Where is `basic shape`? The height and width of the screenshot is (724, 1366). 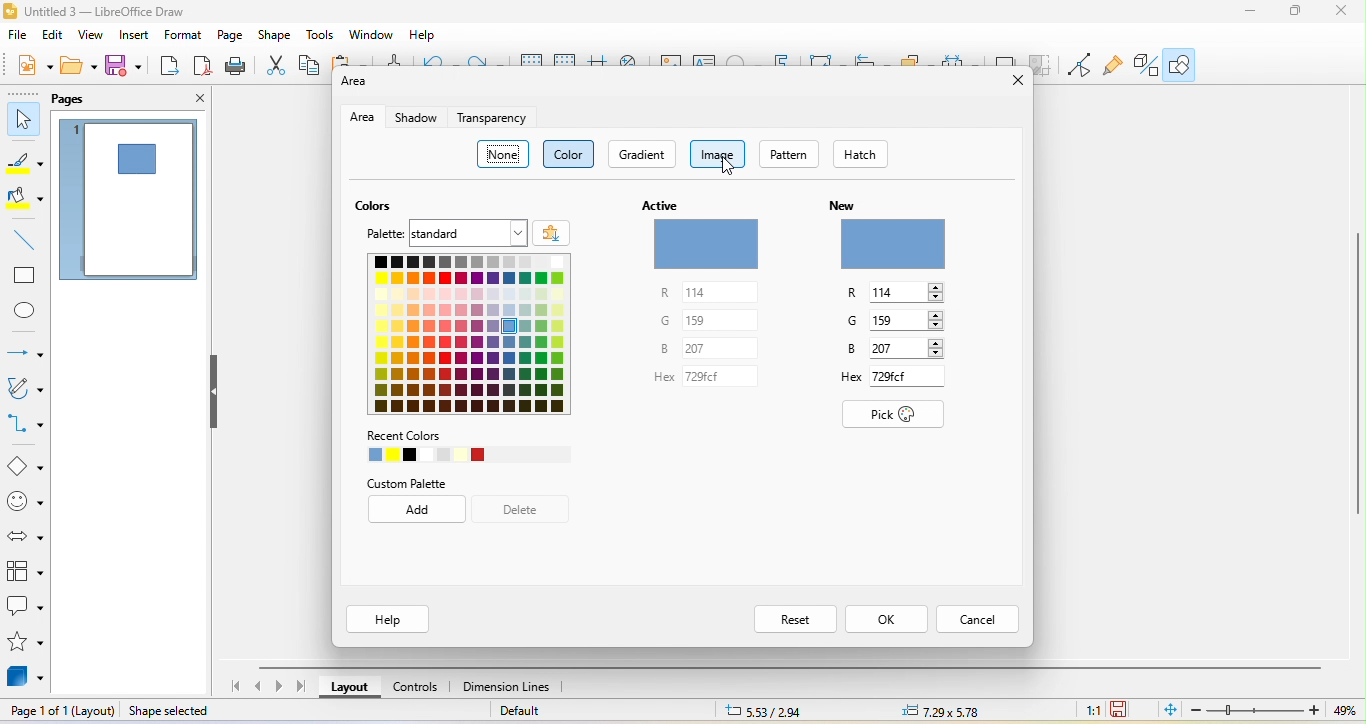 basic shape is located at coordinates (24, 464).